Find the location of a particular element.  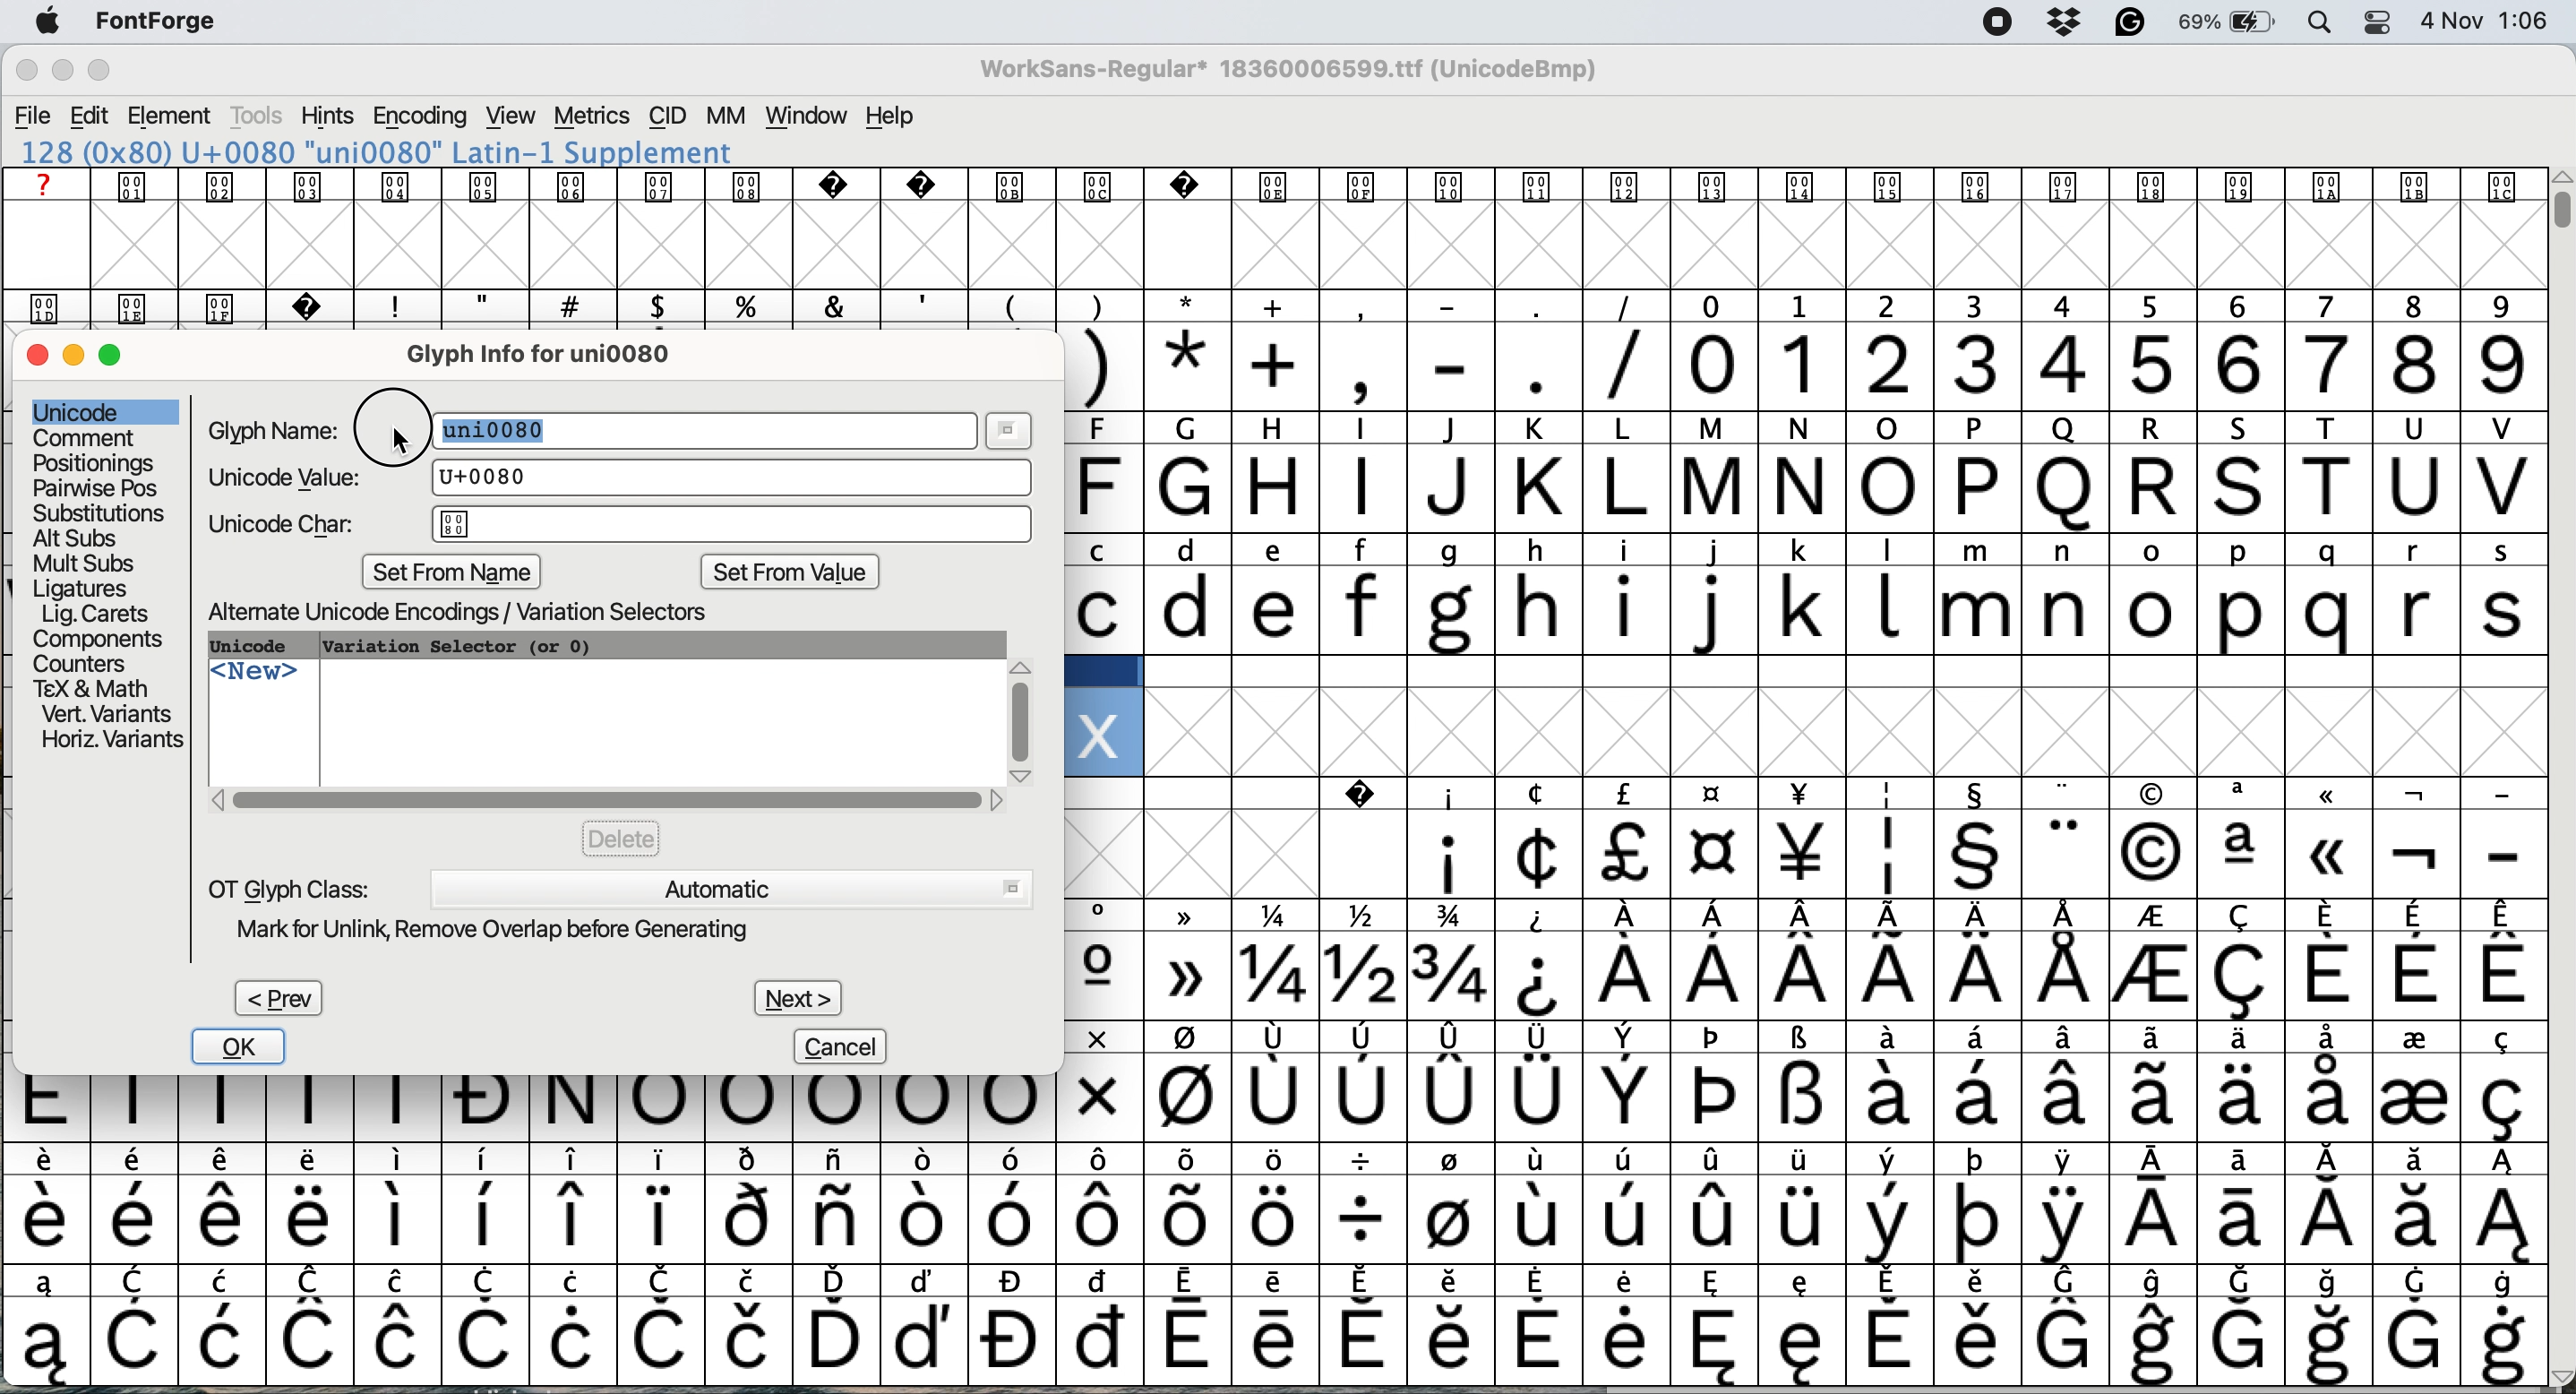

counters is located at coordinates (85, 661).